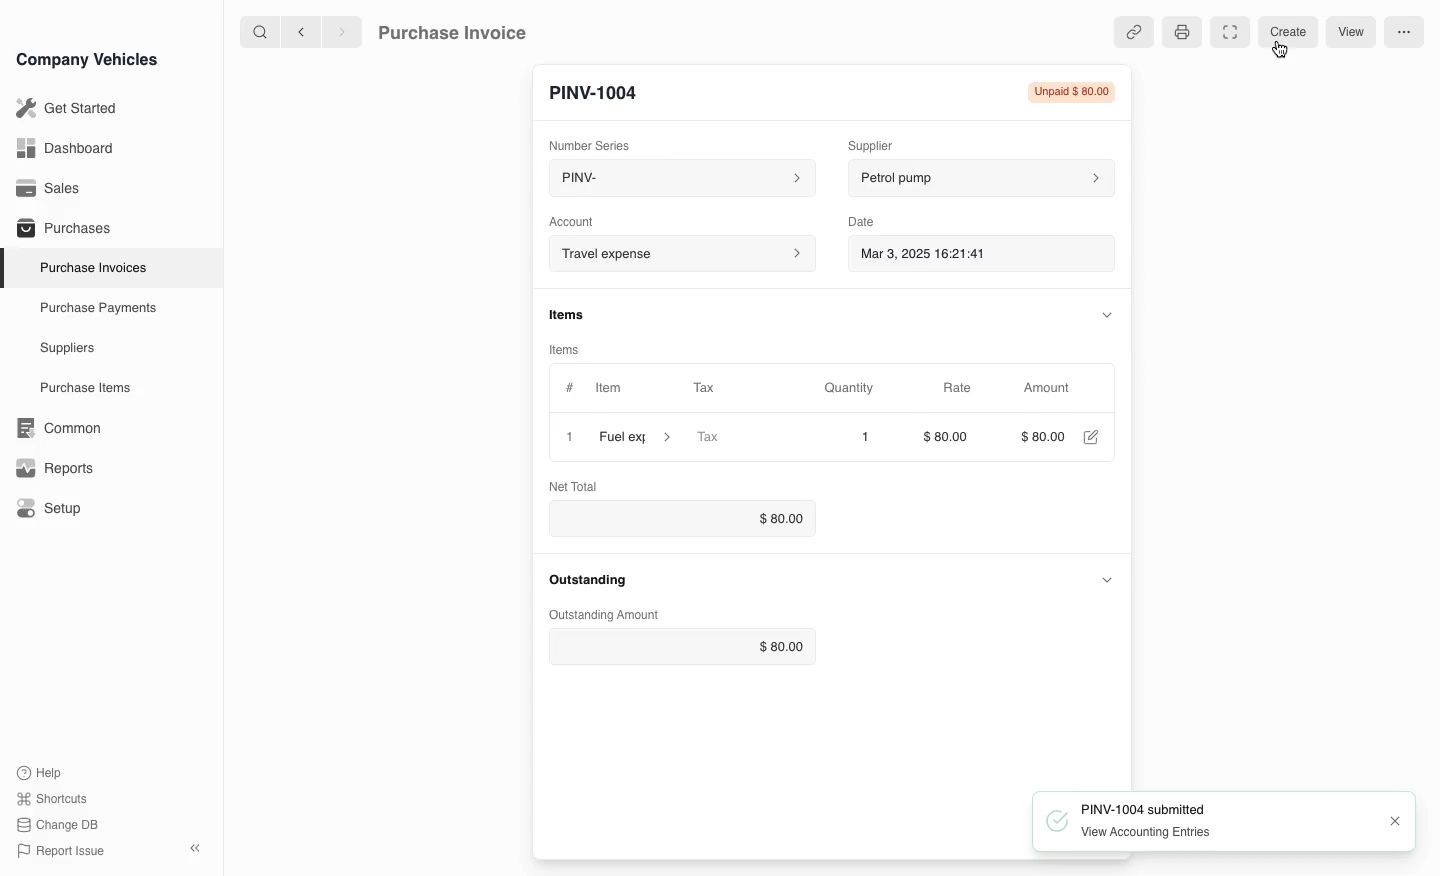  What do you see at coordinates (49, 188) in the screenshot?
I see `Sales` at bounding box center [49, 188].